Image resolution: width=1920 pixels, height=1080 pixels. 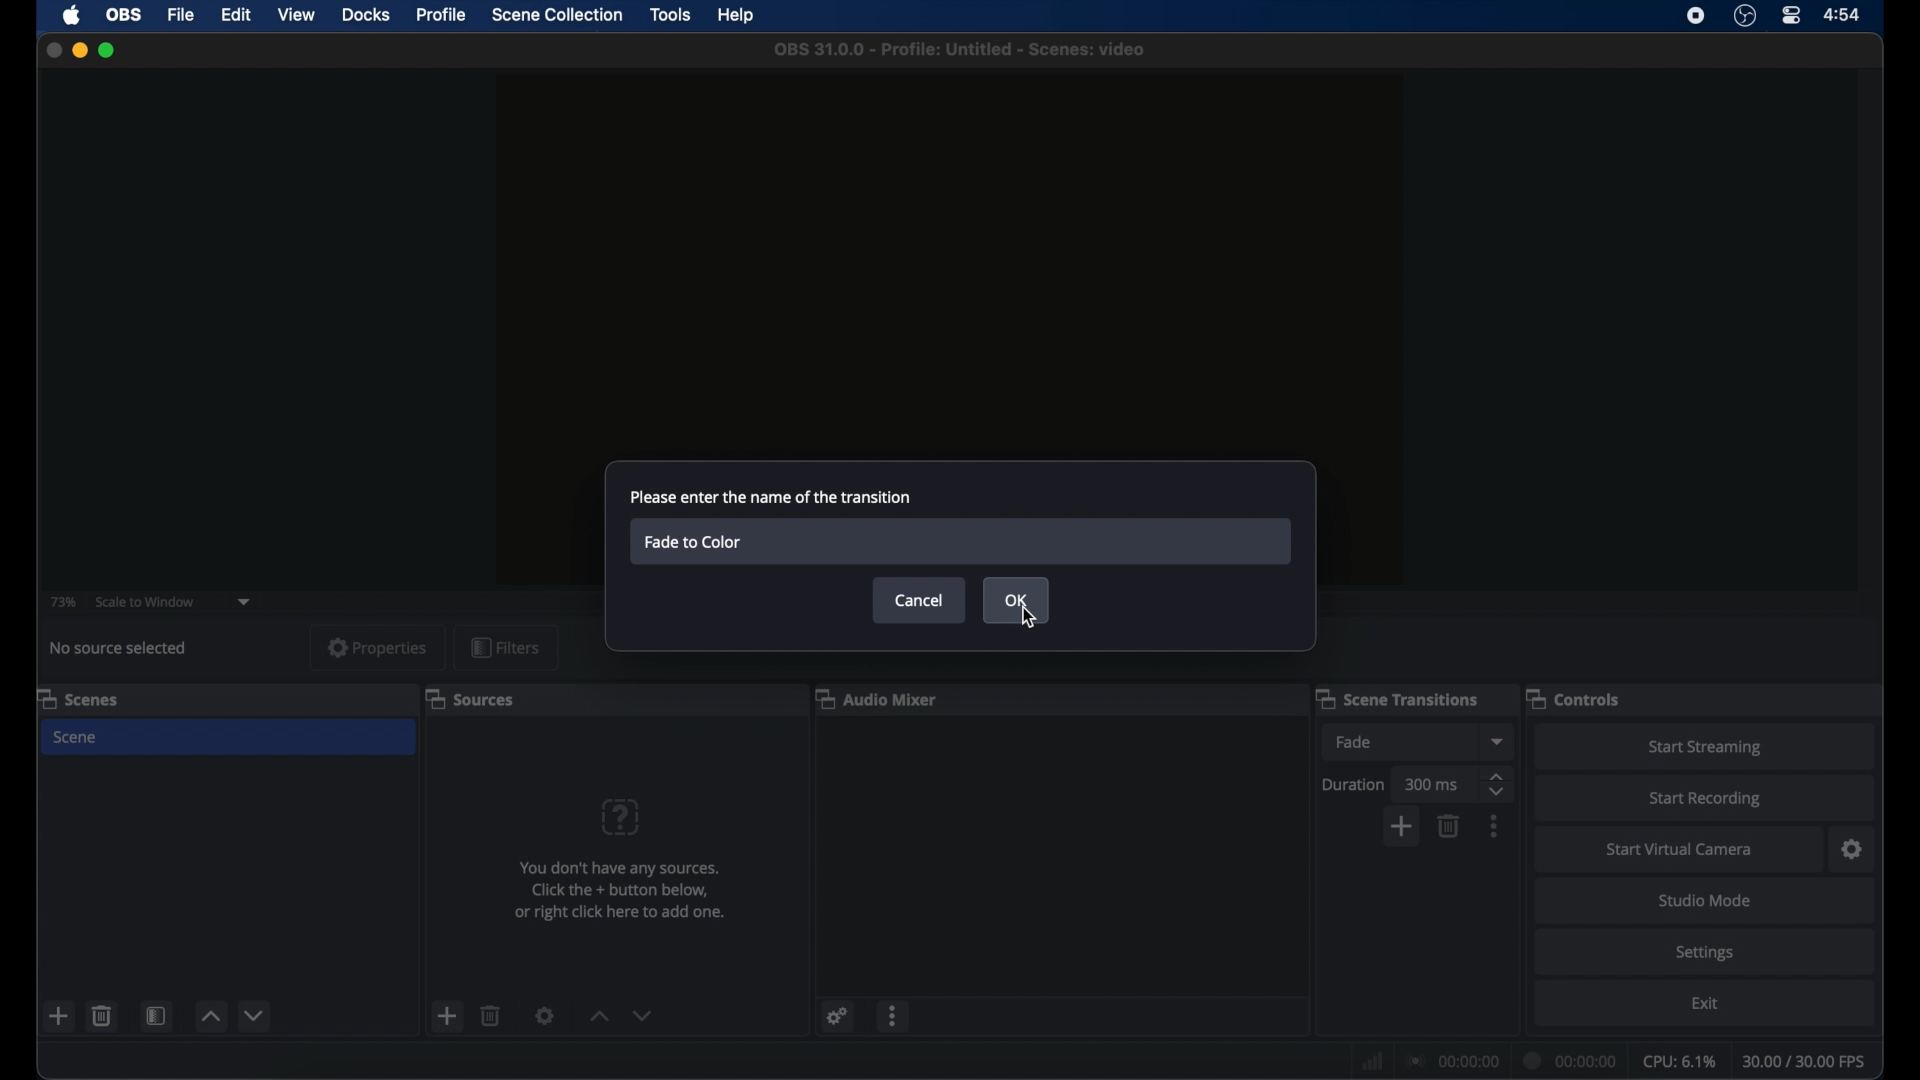 I want to click on close, so click(x=53, y=50).